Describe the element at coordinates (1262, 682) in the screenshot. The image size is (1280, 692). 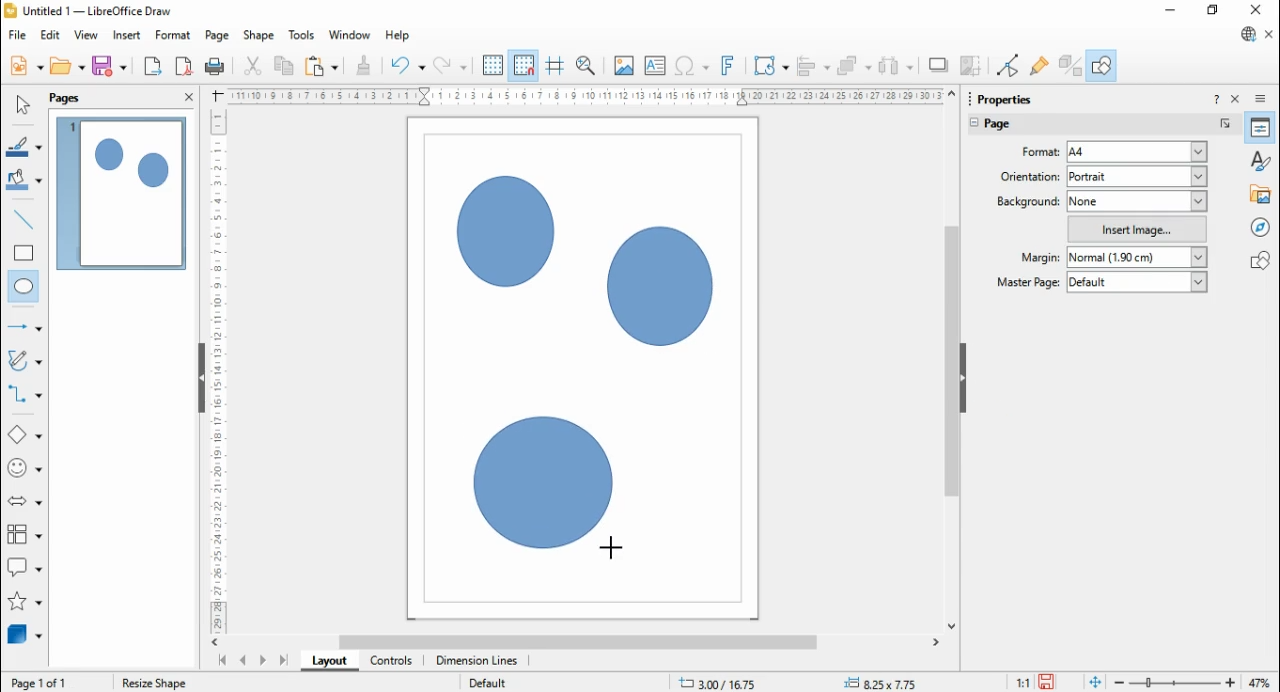
I see `47%` at that location.